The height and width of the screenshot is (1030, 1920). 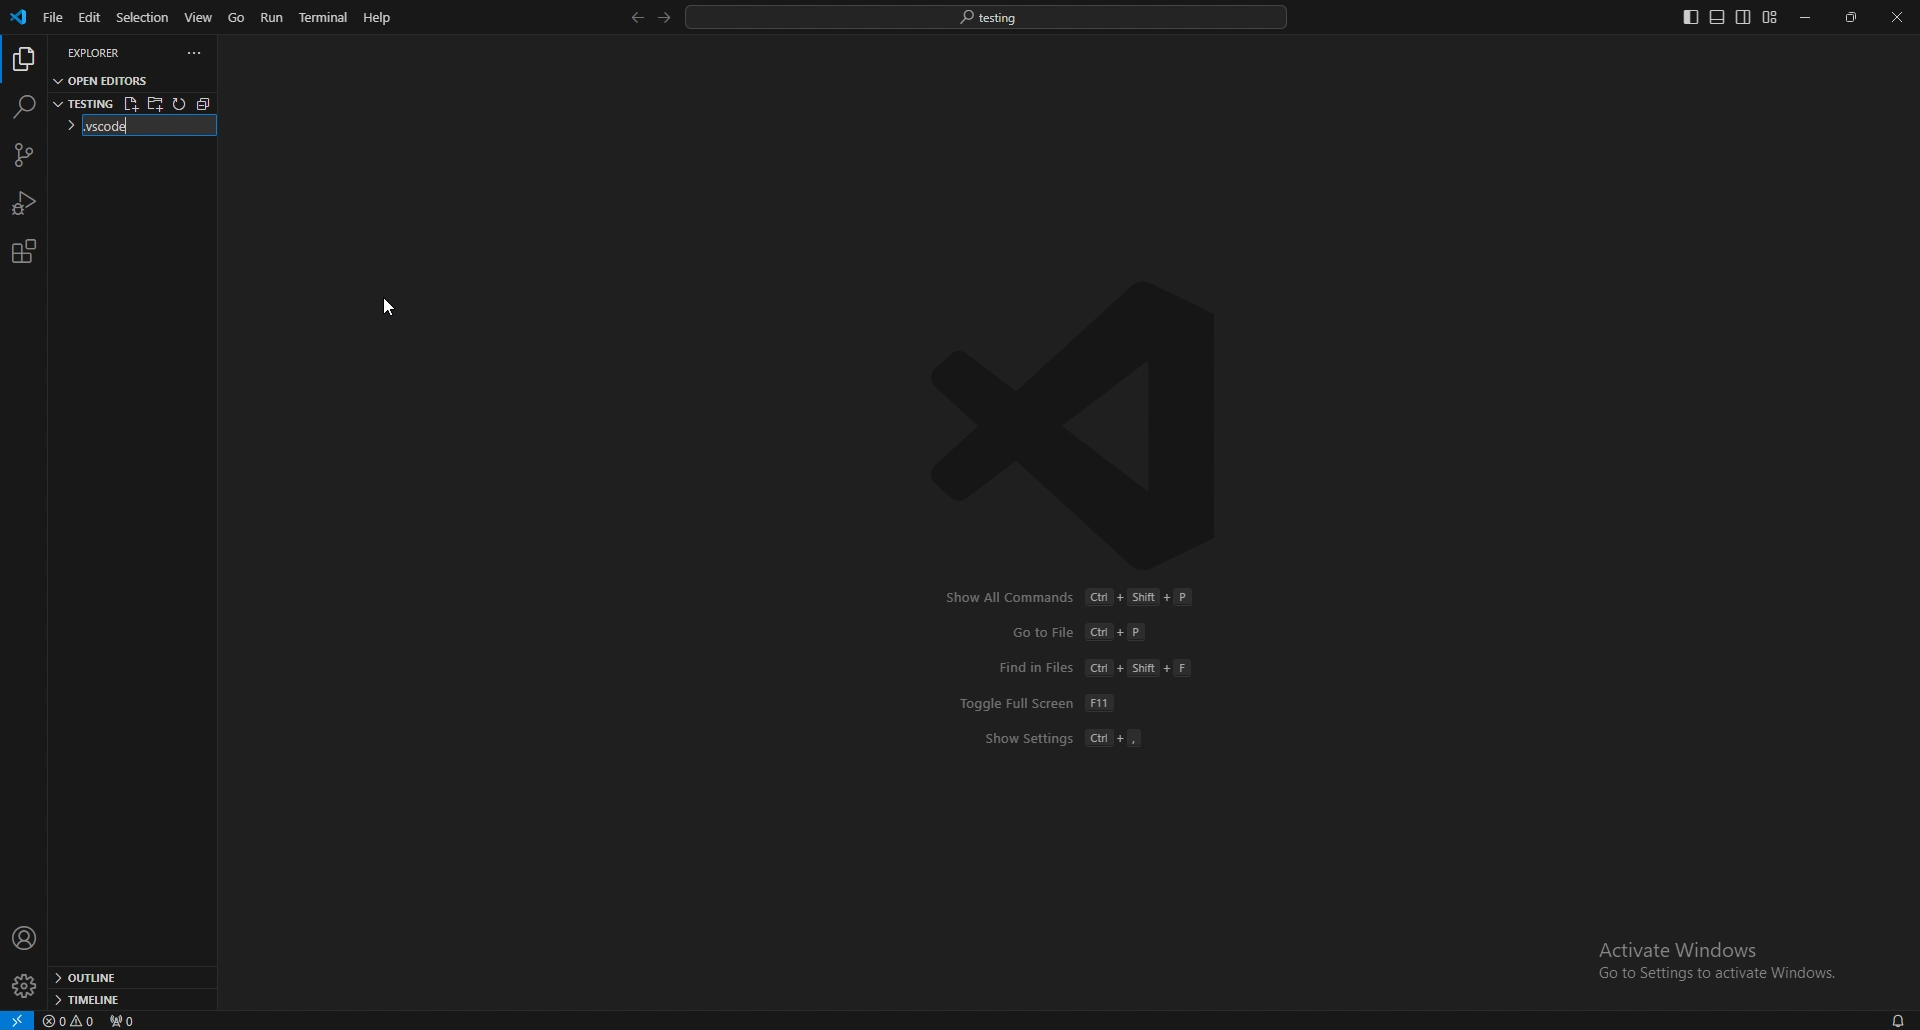 I want to click on open editors, so click(x=104, y=79).